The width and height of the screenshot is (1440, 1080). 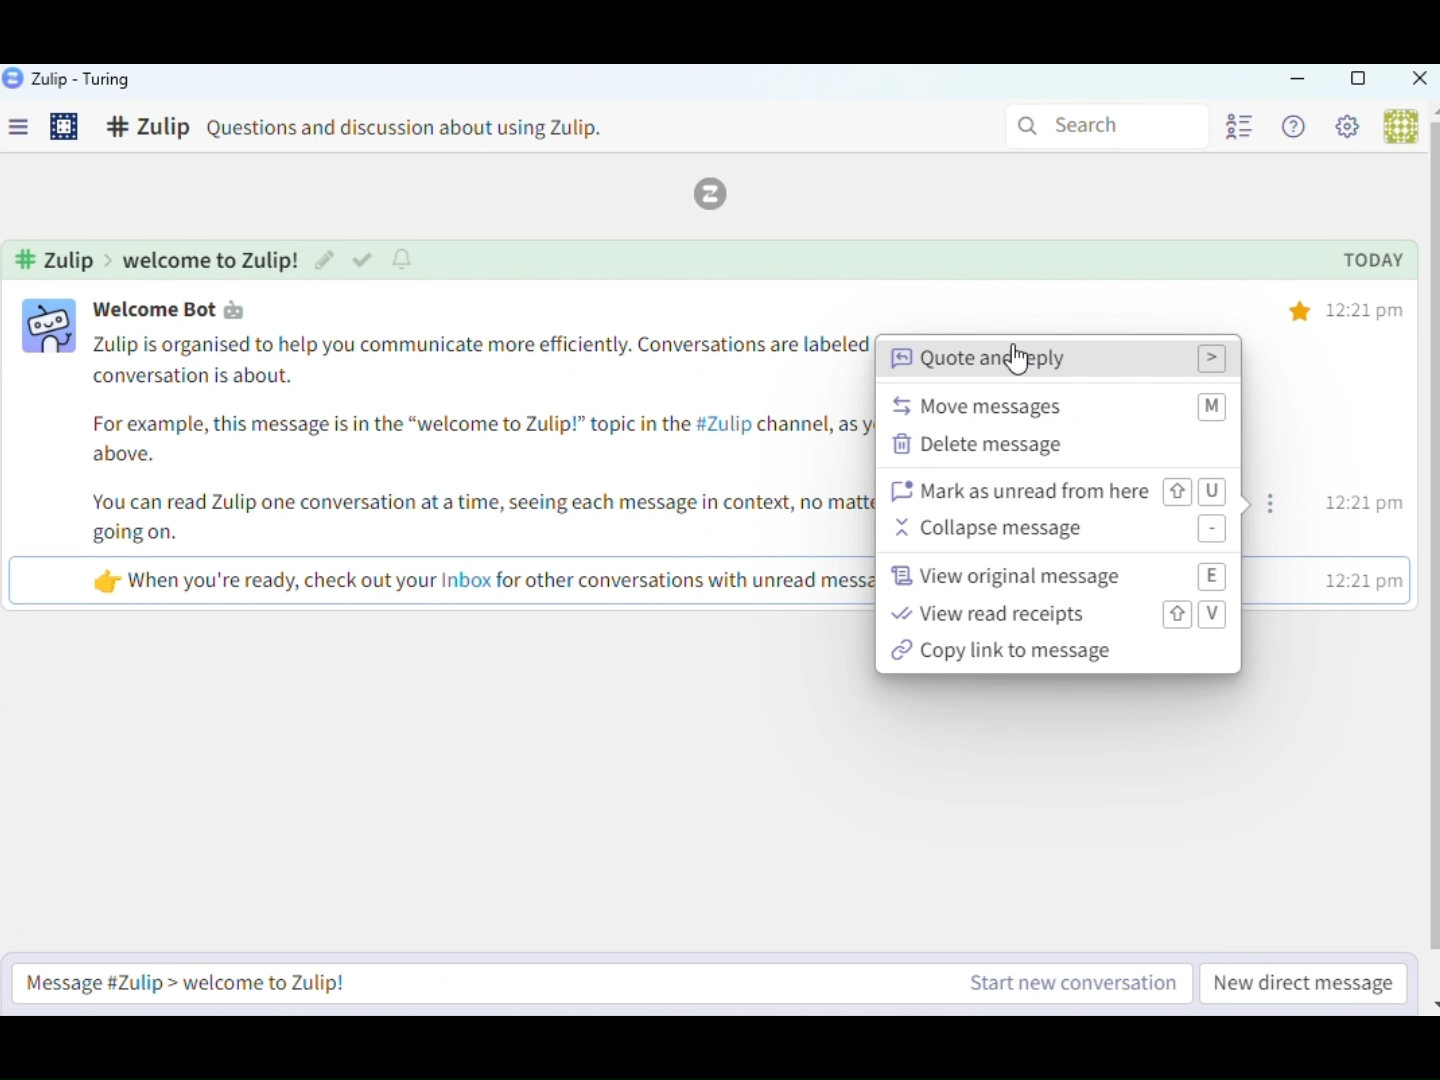 What do you see at coordinates (361, 261) in the screenshot?
I see `mark` at bounding box center [361, 261].